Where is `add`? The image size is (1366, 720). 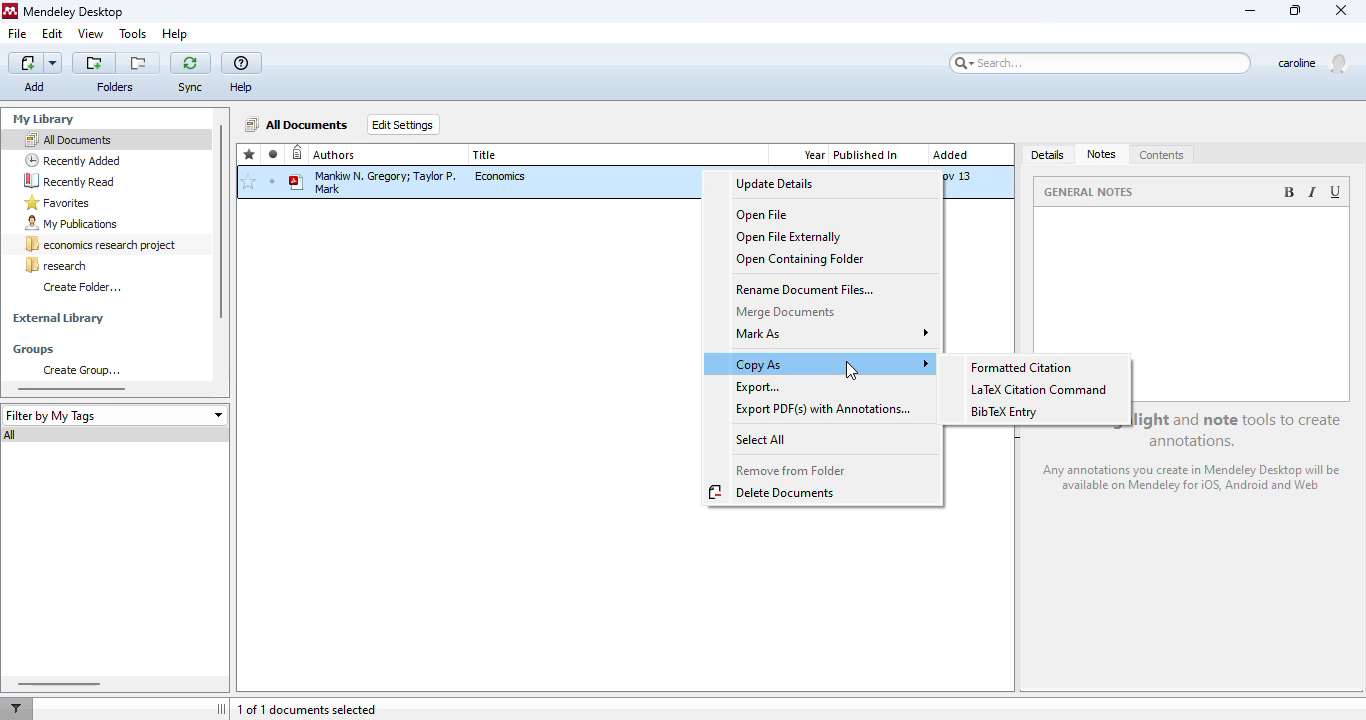
add is located at coordinates (36, 63).